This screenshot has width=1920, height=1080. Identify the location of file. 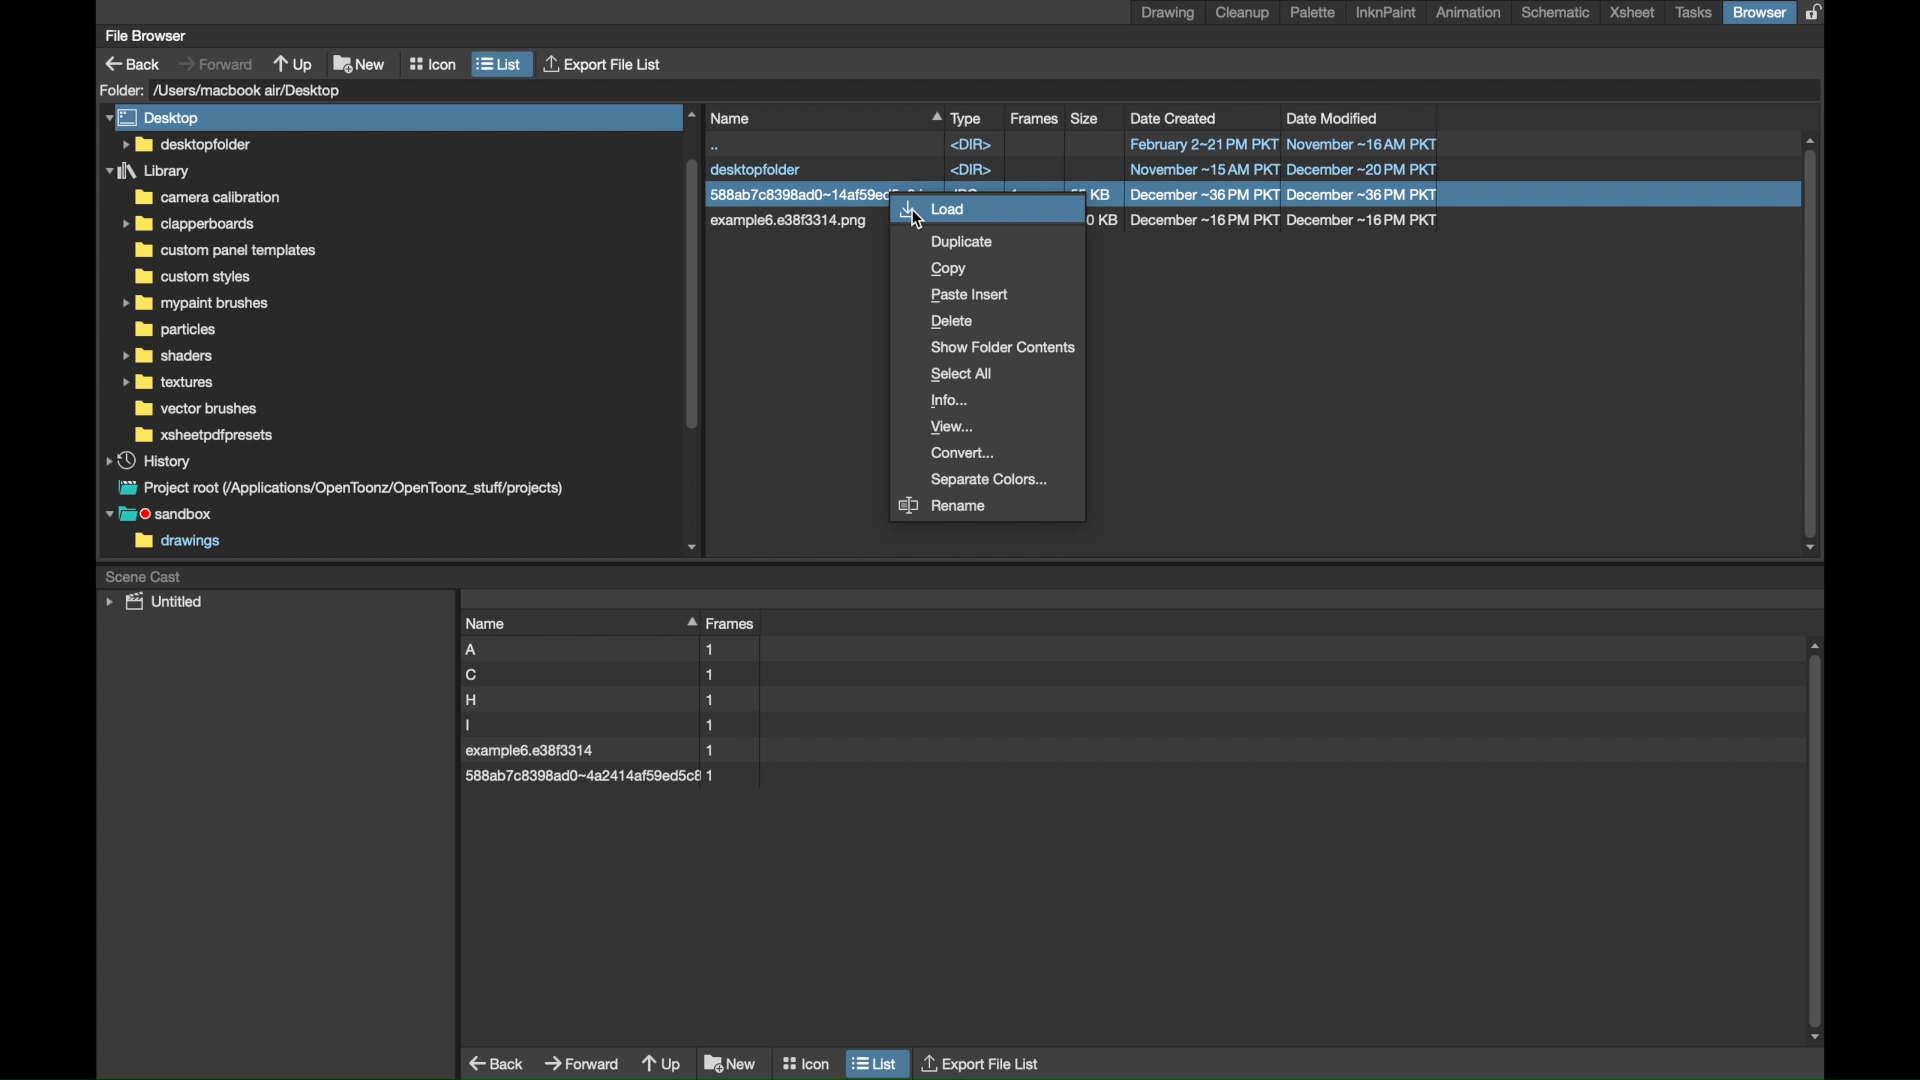
(589, 700).